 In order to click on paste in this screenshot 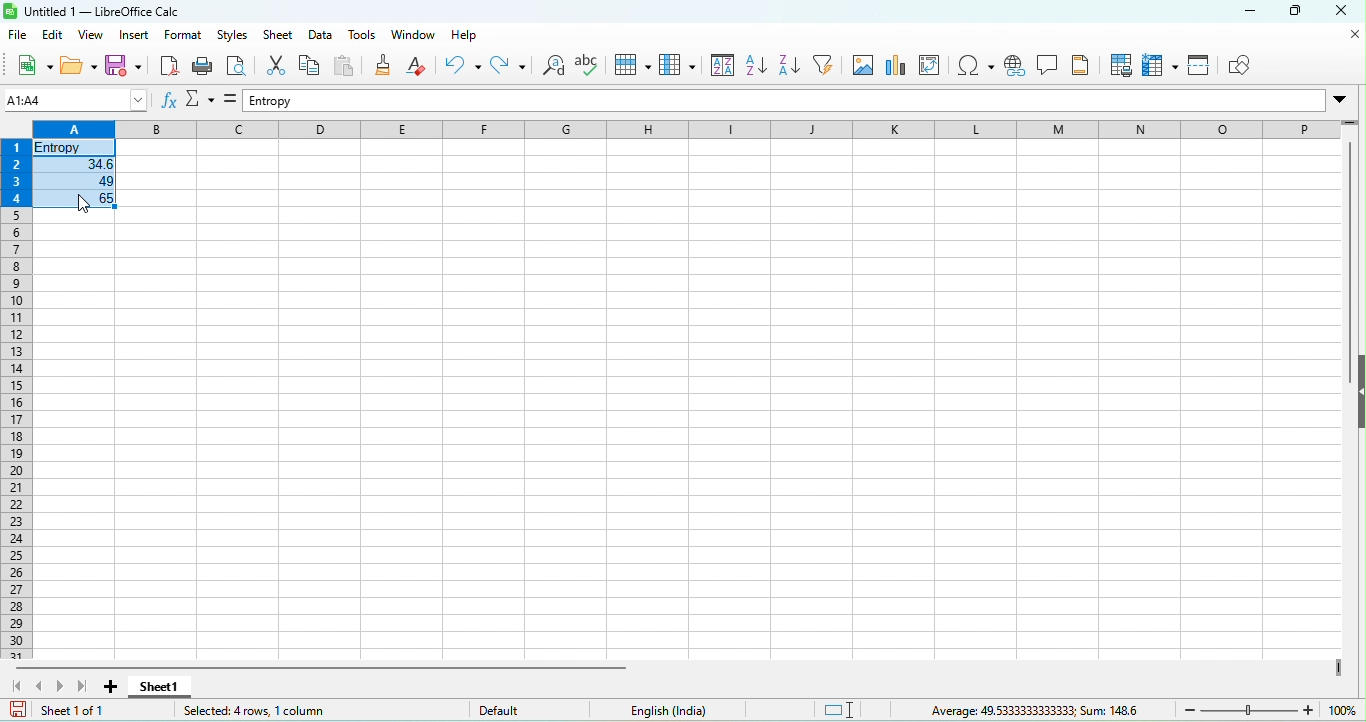, I will do `click(345, 68)`.